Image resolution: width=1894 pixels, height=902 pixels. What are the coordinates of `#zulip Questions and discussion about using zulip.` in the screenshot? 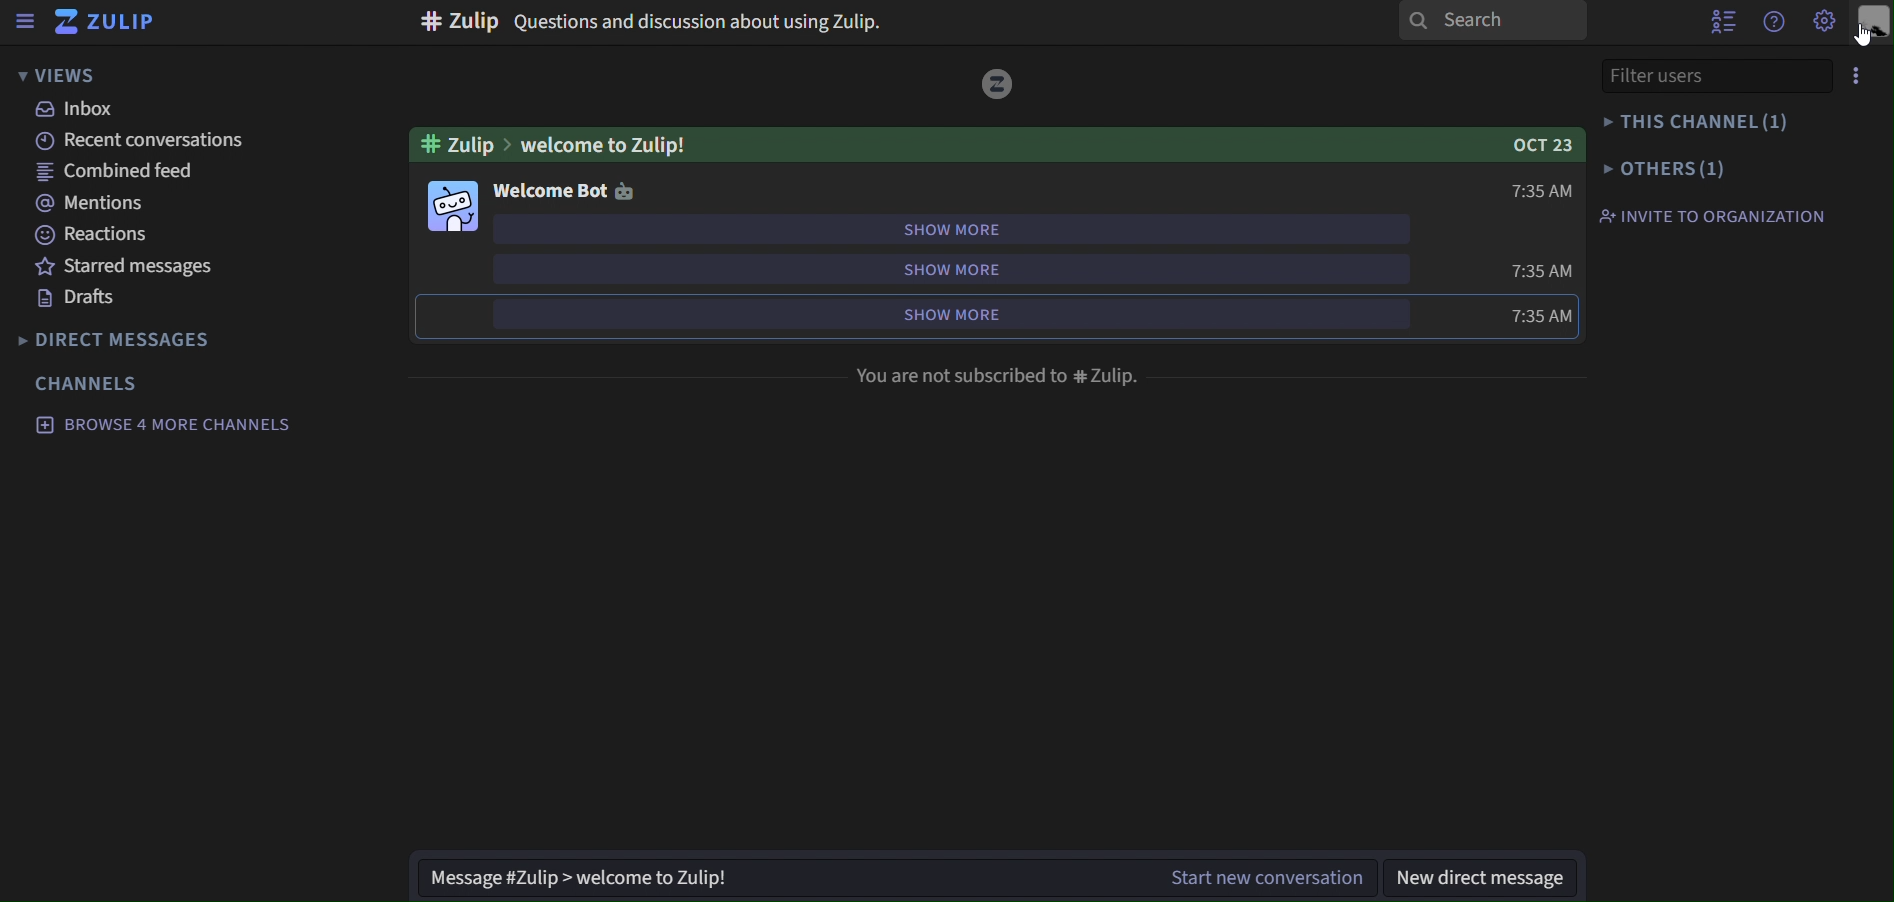 It's located at (648, 24).